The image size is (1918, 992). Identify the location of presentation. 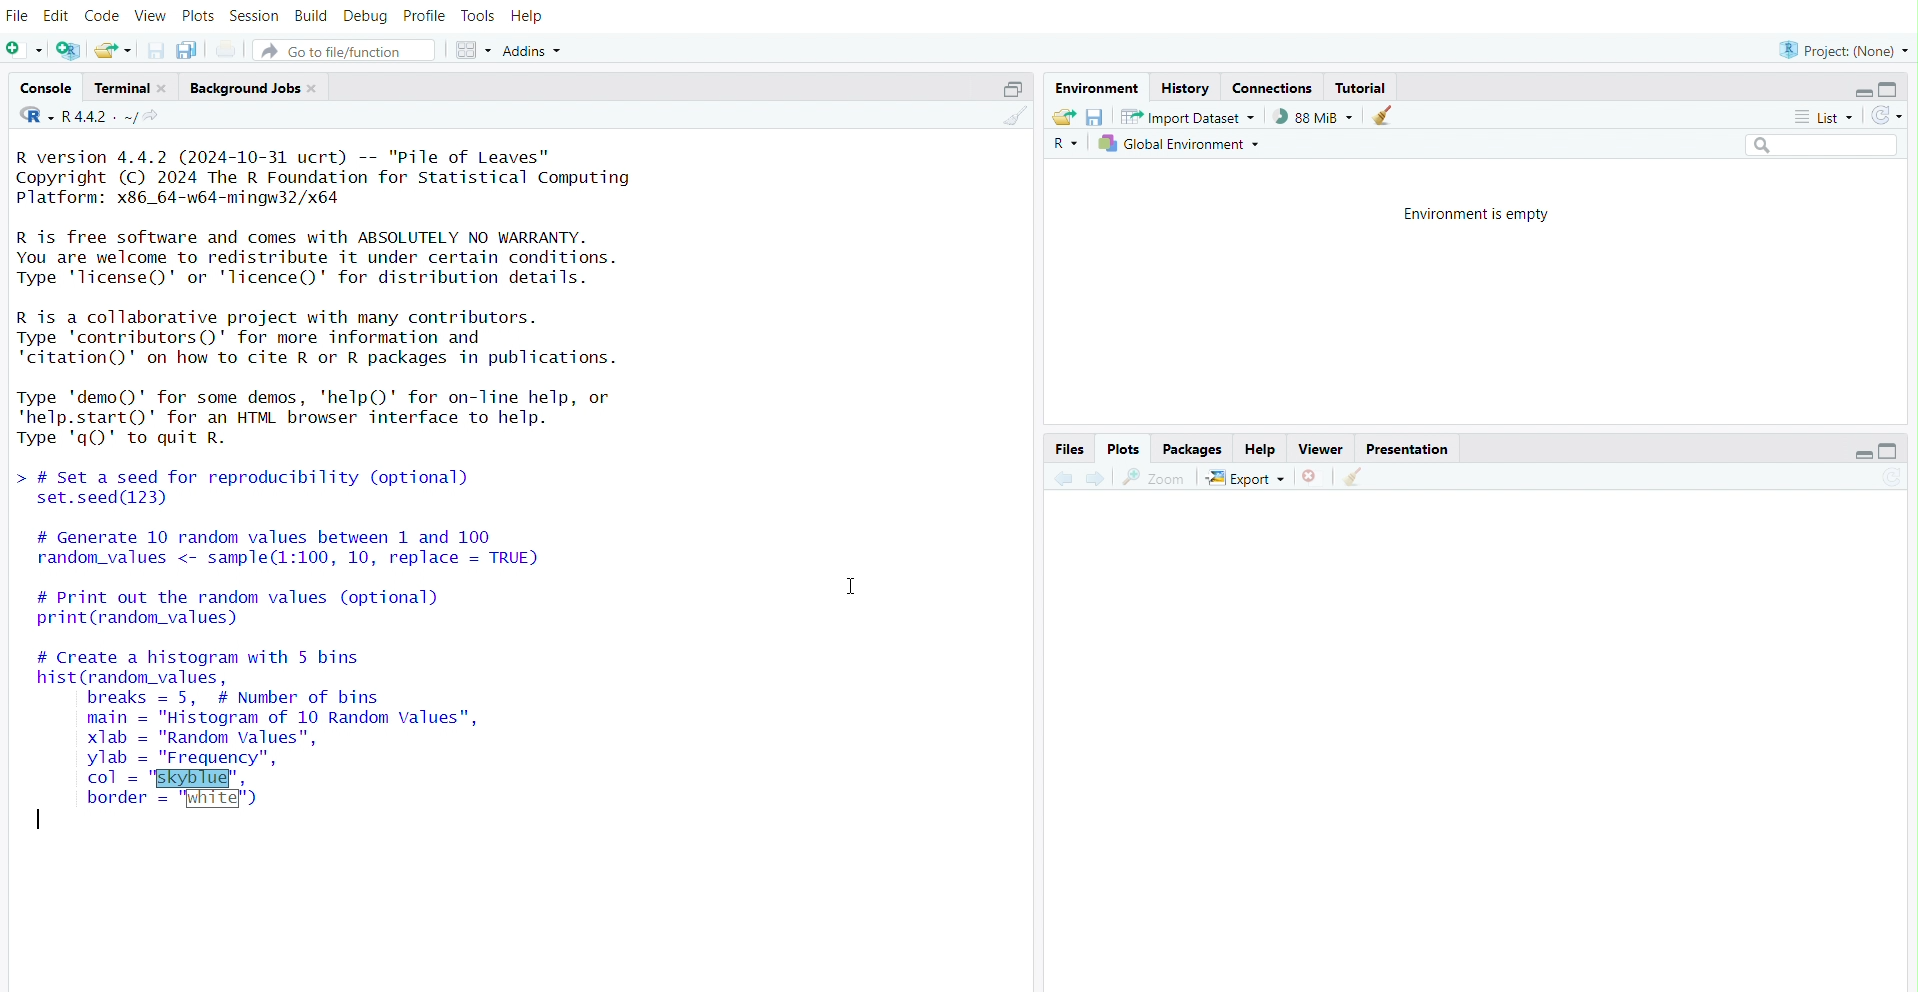
(1413, 447).